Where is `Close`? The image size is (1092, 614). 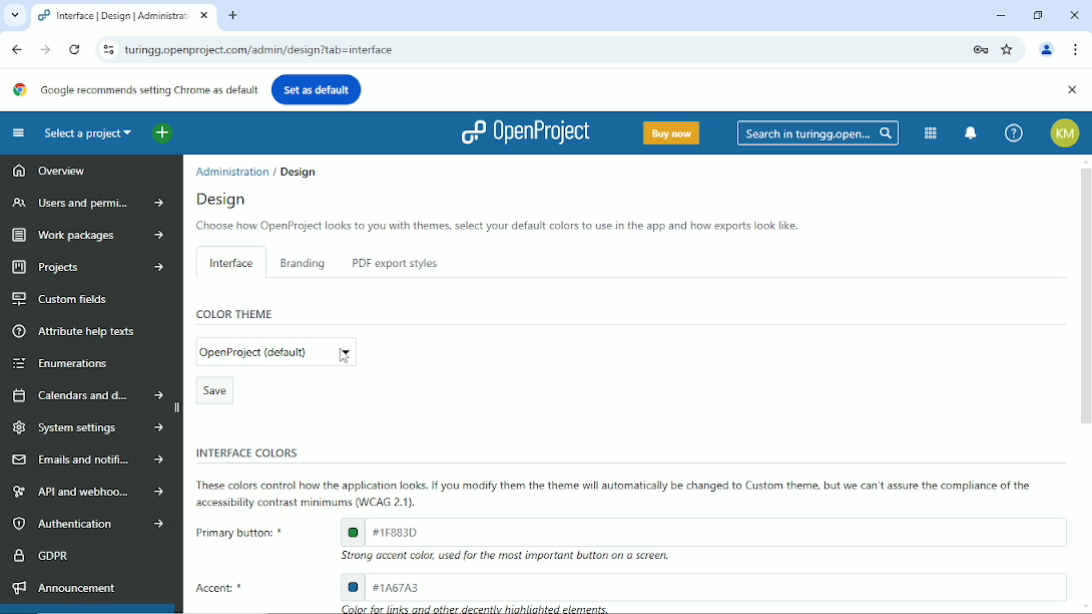
Close is located at coordinates (1071, 90).